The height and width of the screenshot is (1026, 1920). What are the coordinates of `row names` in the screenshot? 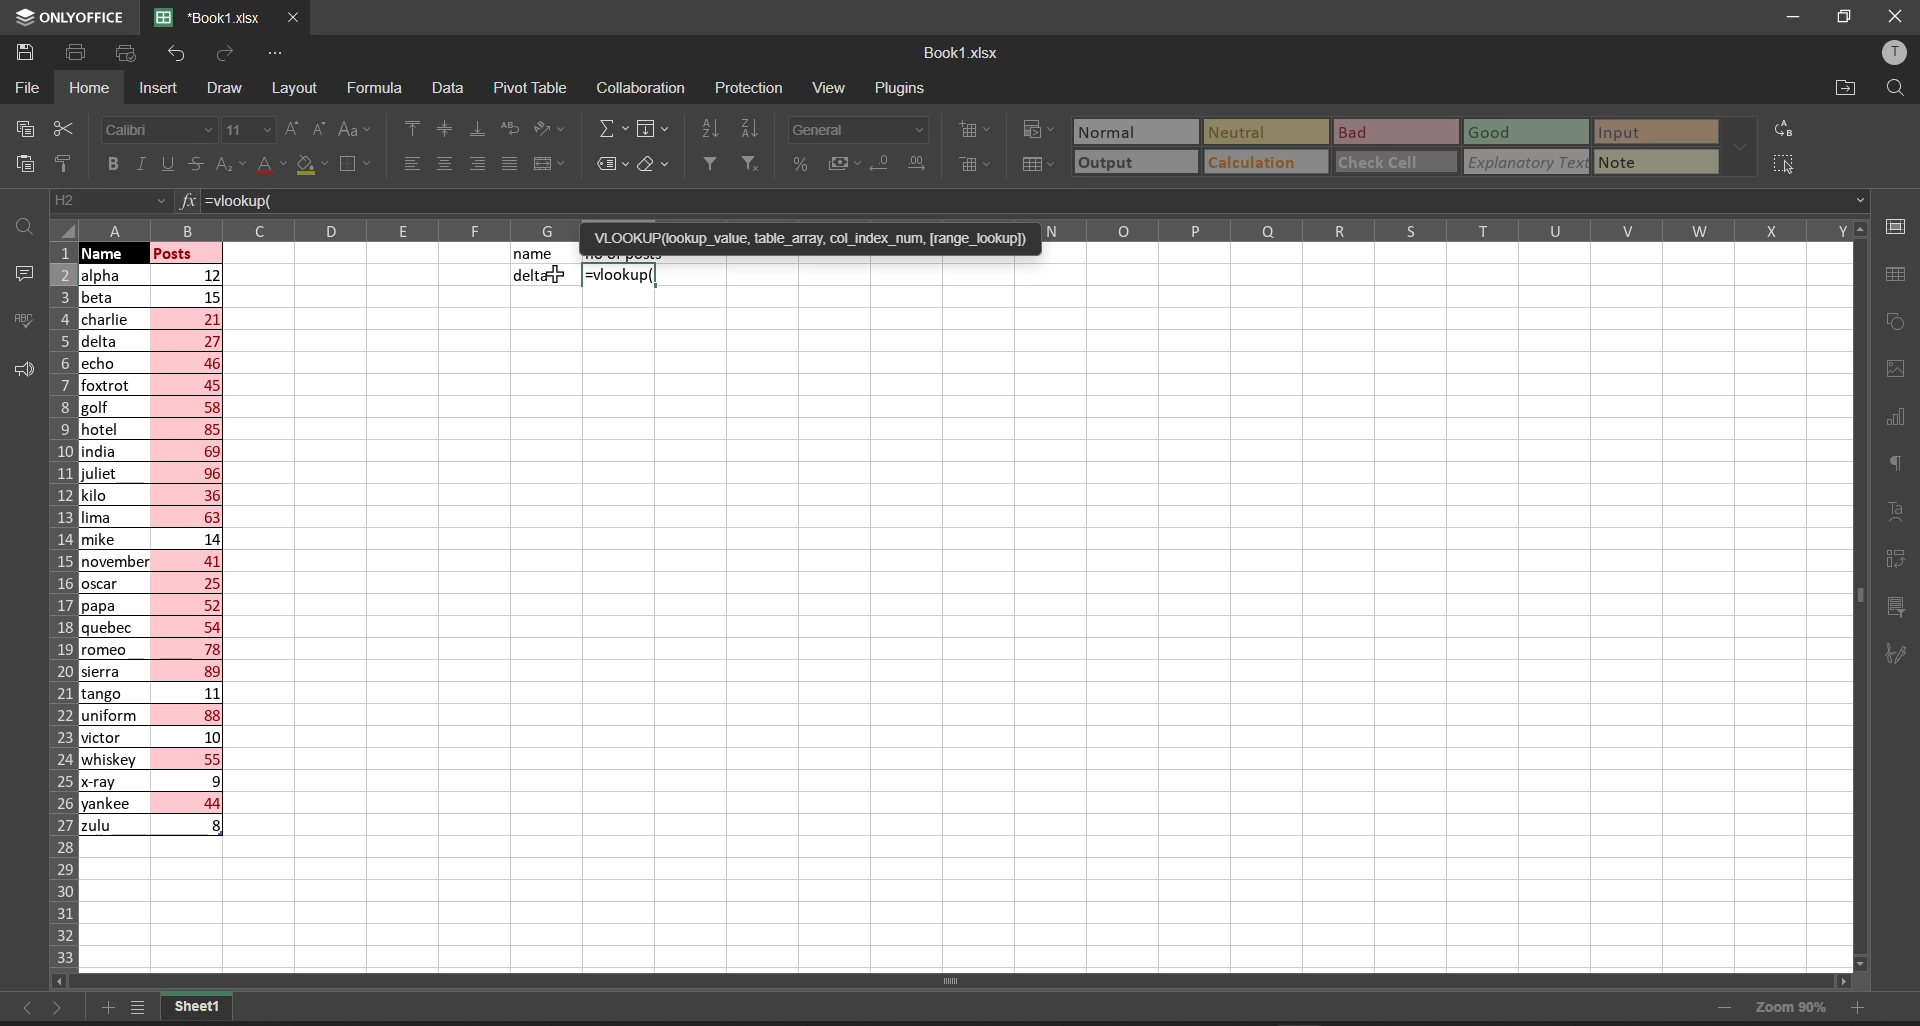 It's located at (59, 609).